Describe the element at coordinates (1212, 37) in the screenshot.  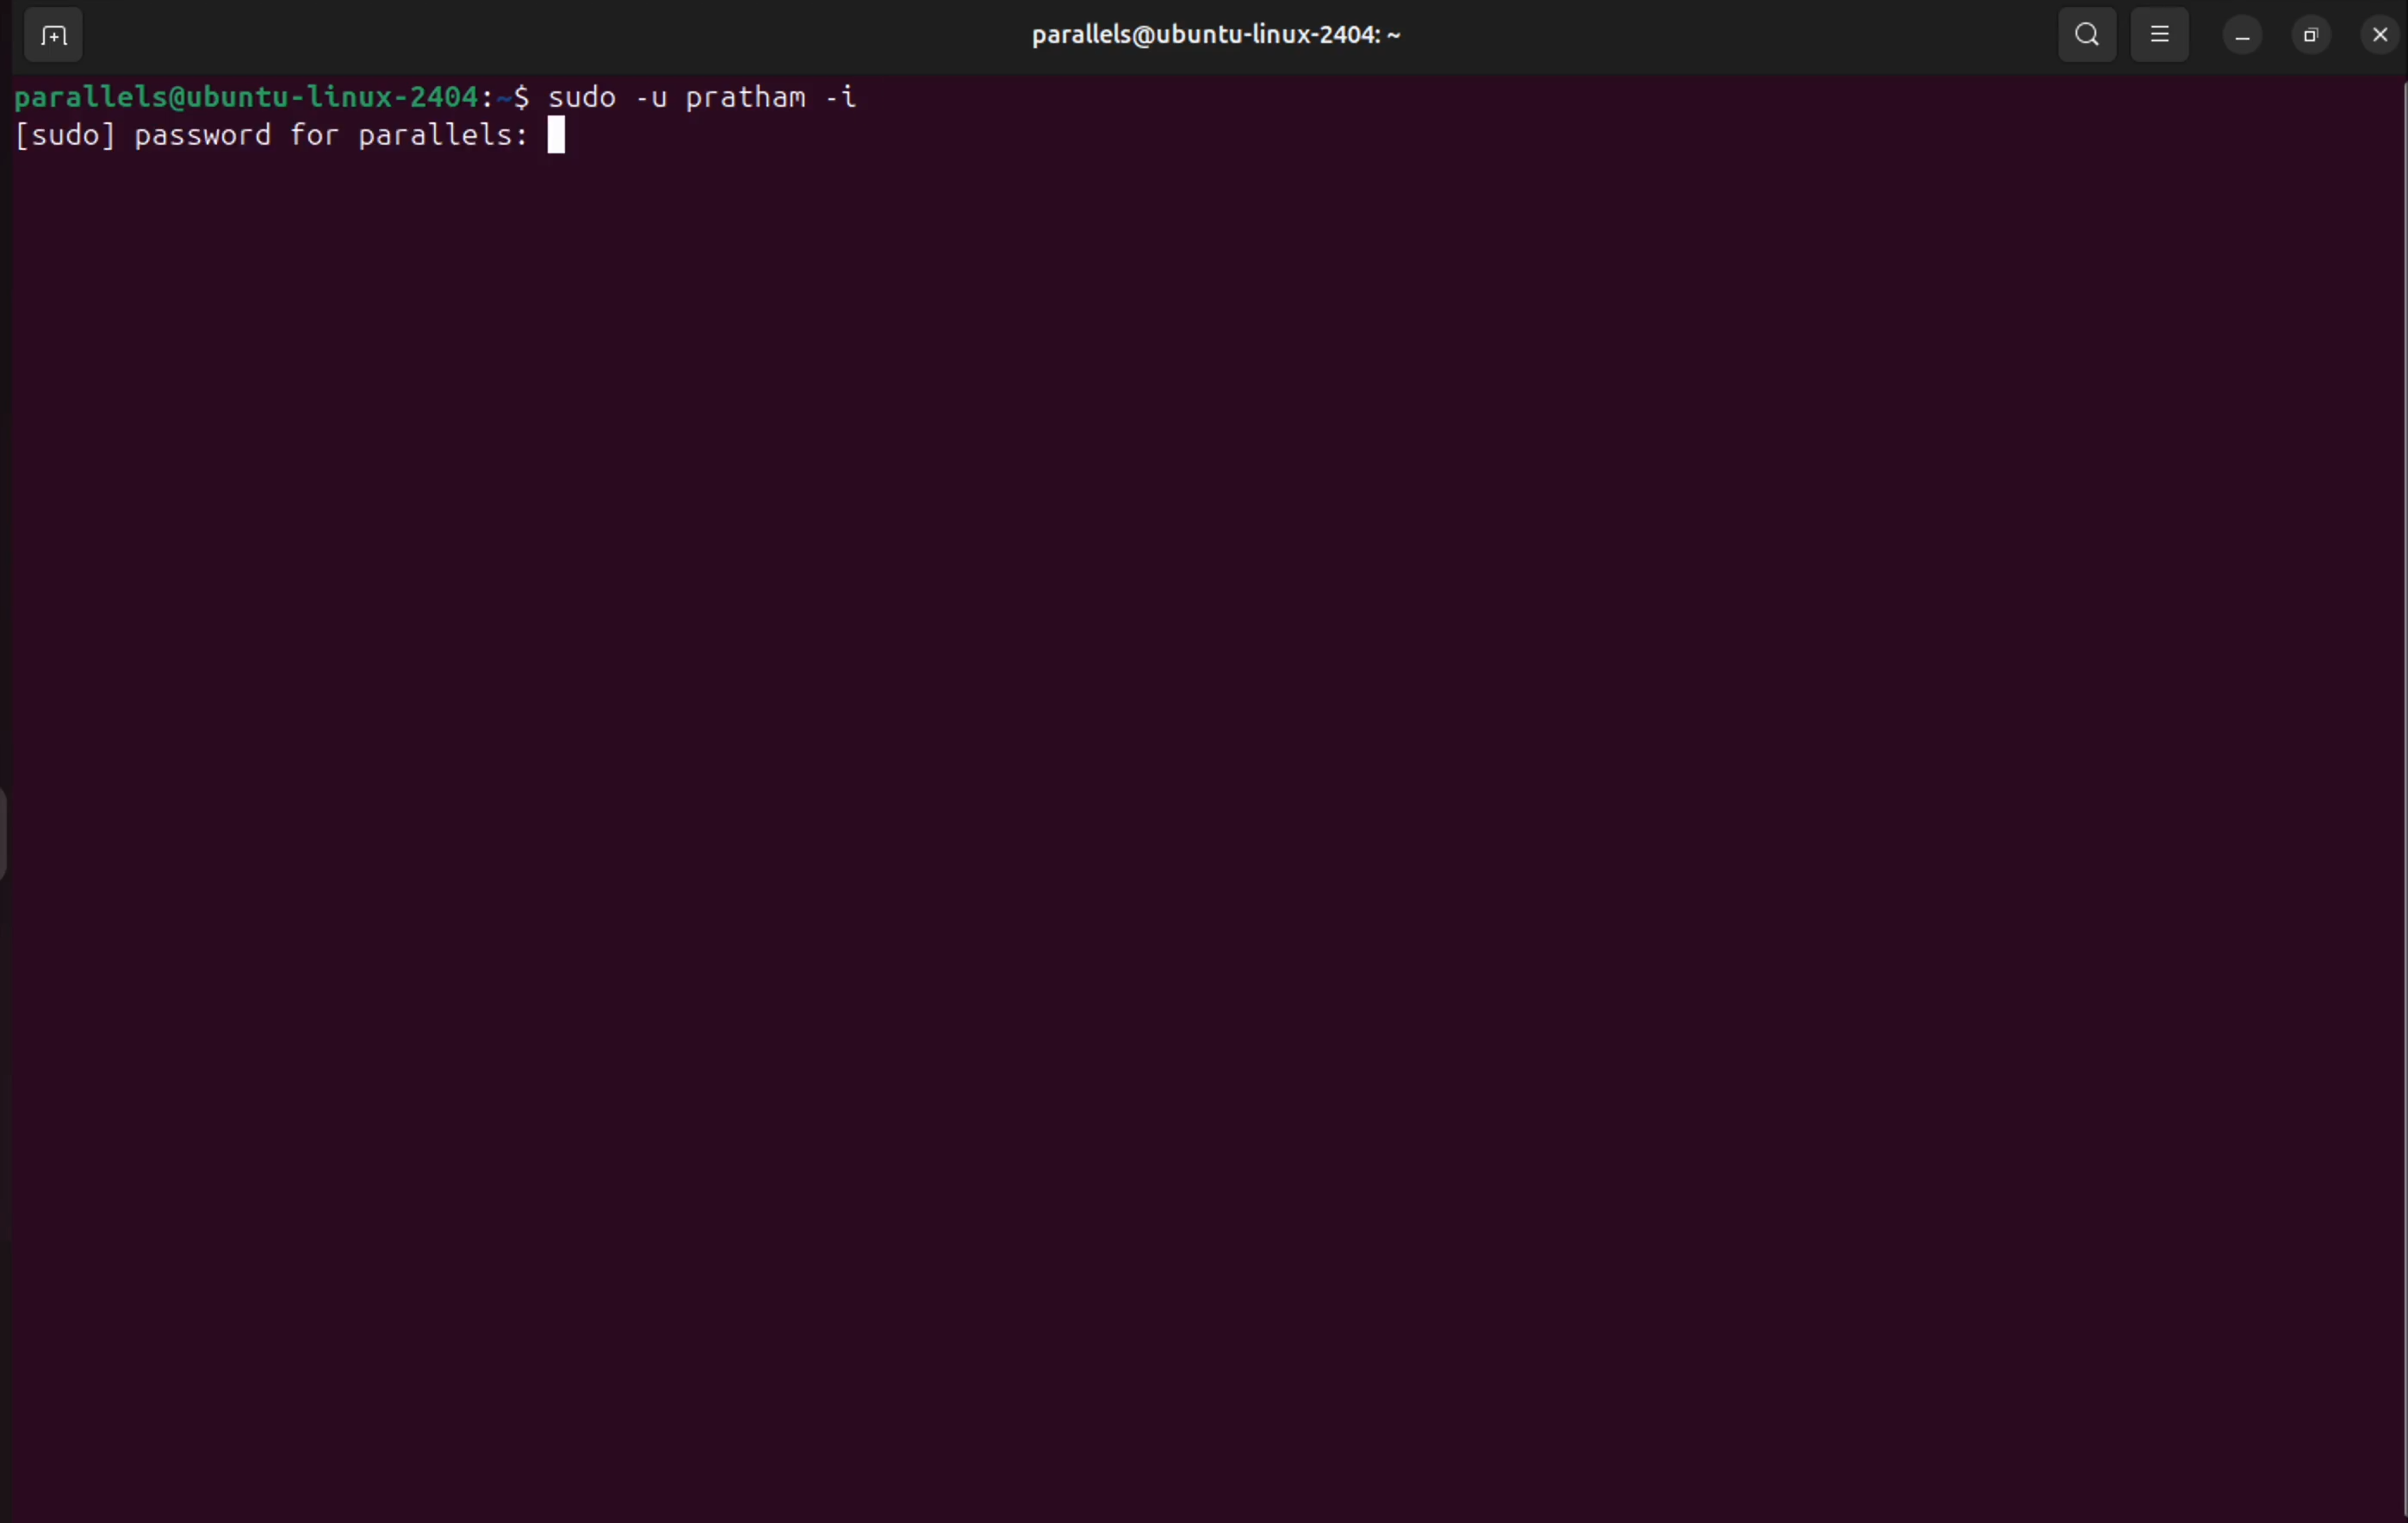
I see `parallels username` at that location.